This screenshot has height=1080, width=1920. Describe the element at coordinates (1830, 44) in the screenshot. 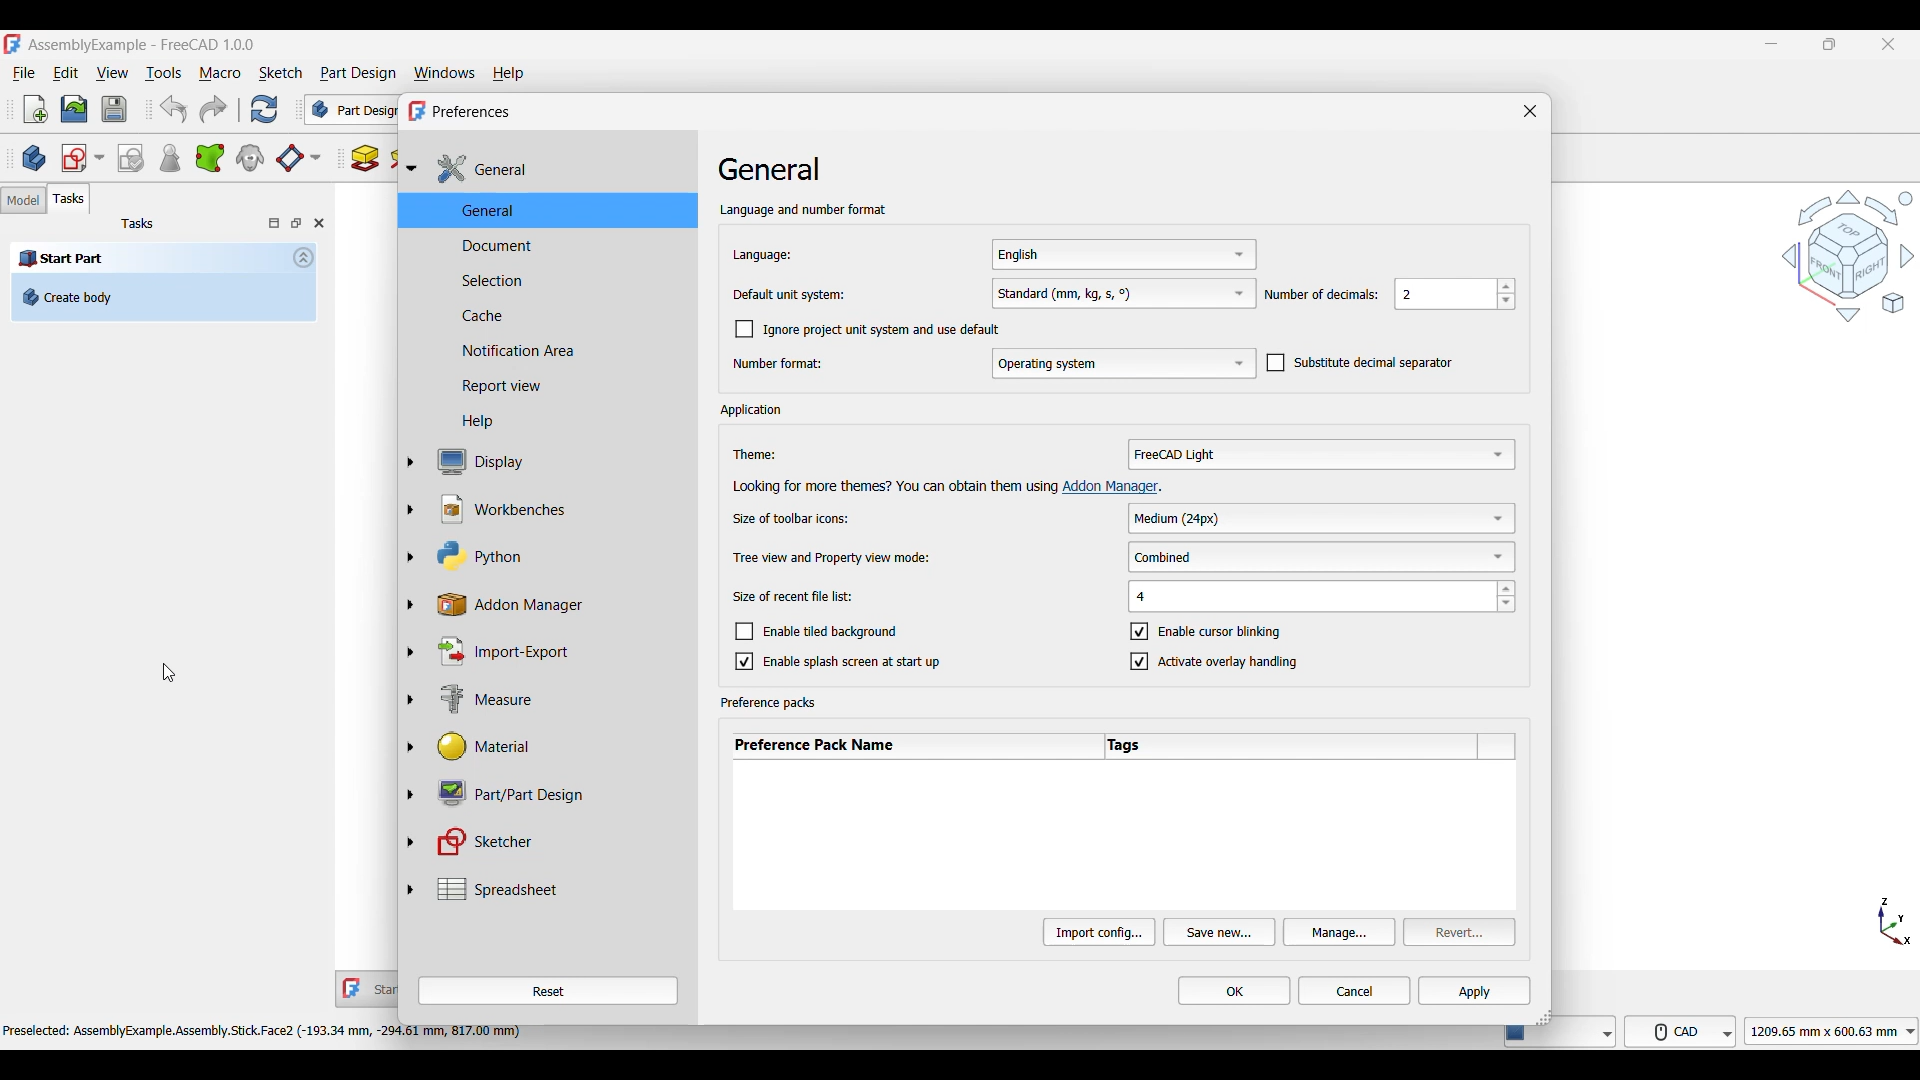

I see `Show in smaller tab` at that location.